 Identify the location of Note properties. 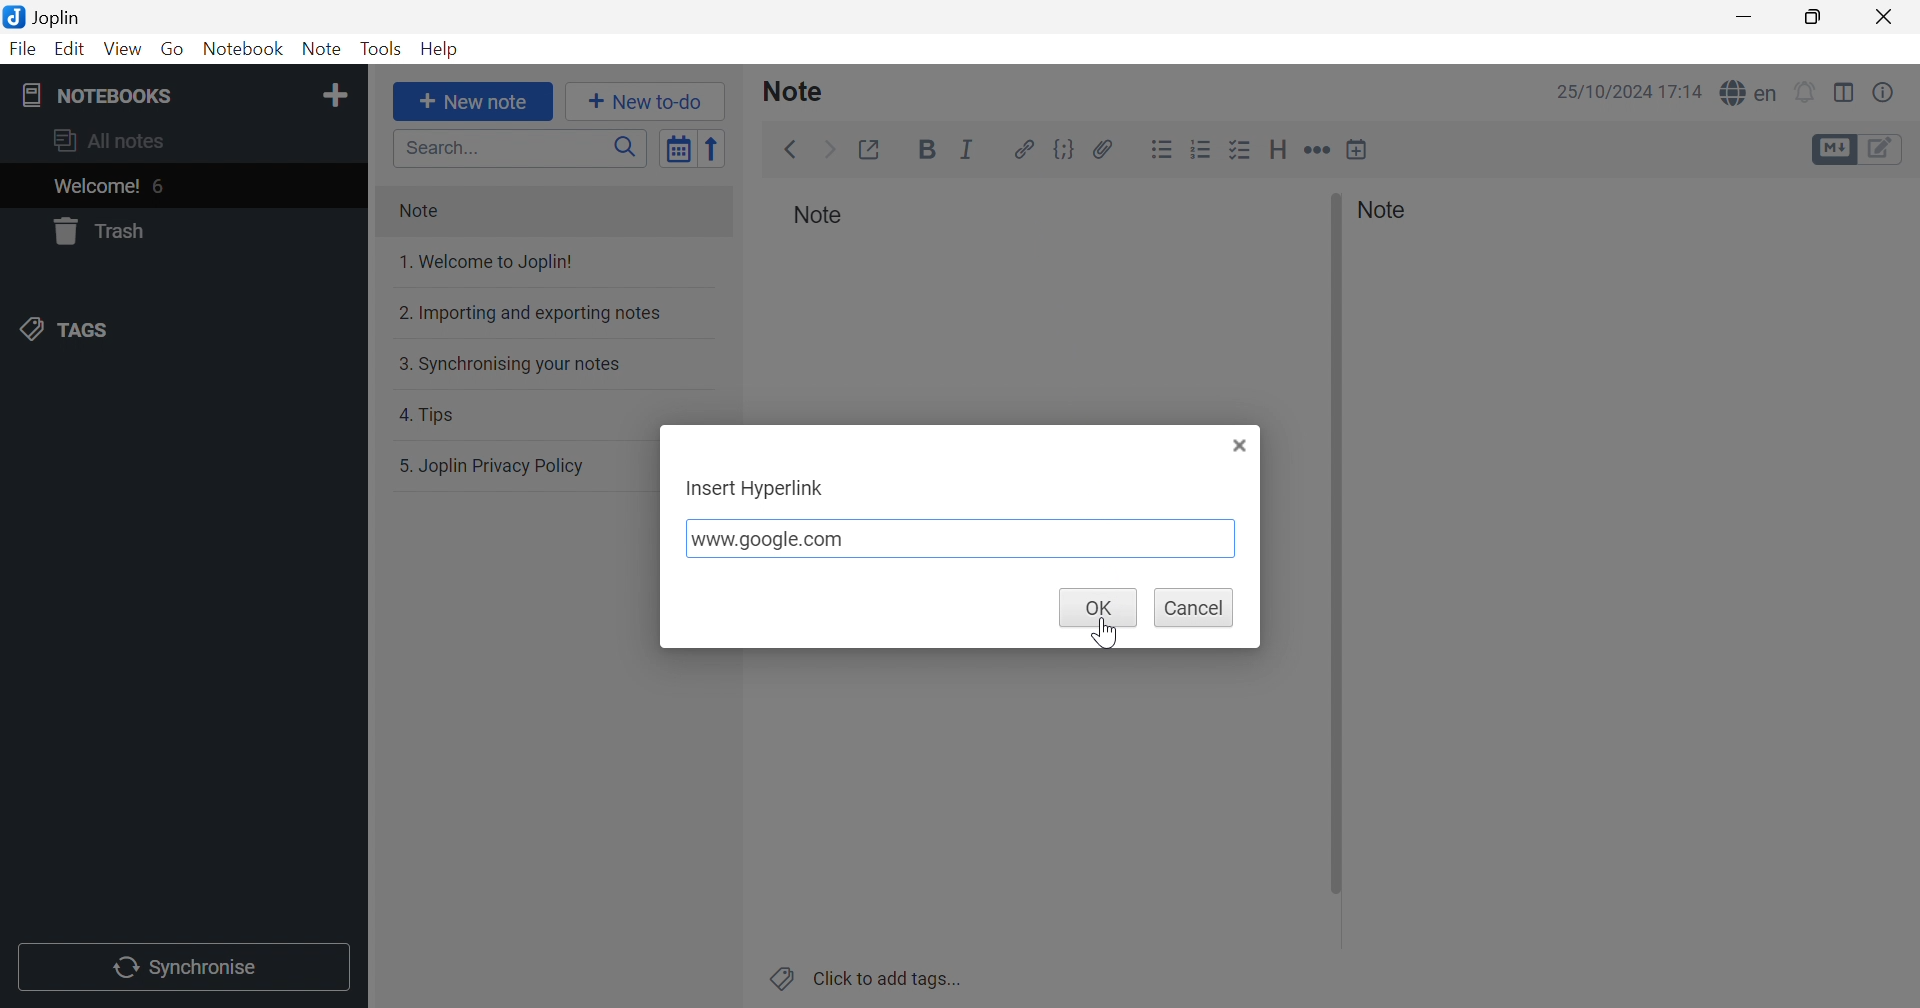
(1885, 92).